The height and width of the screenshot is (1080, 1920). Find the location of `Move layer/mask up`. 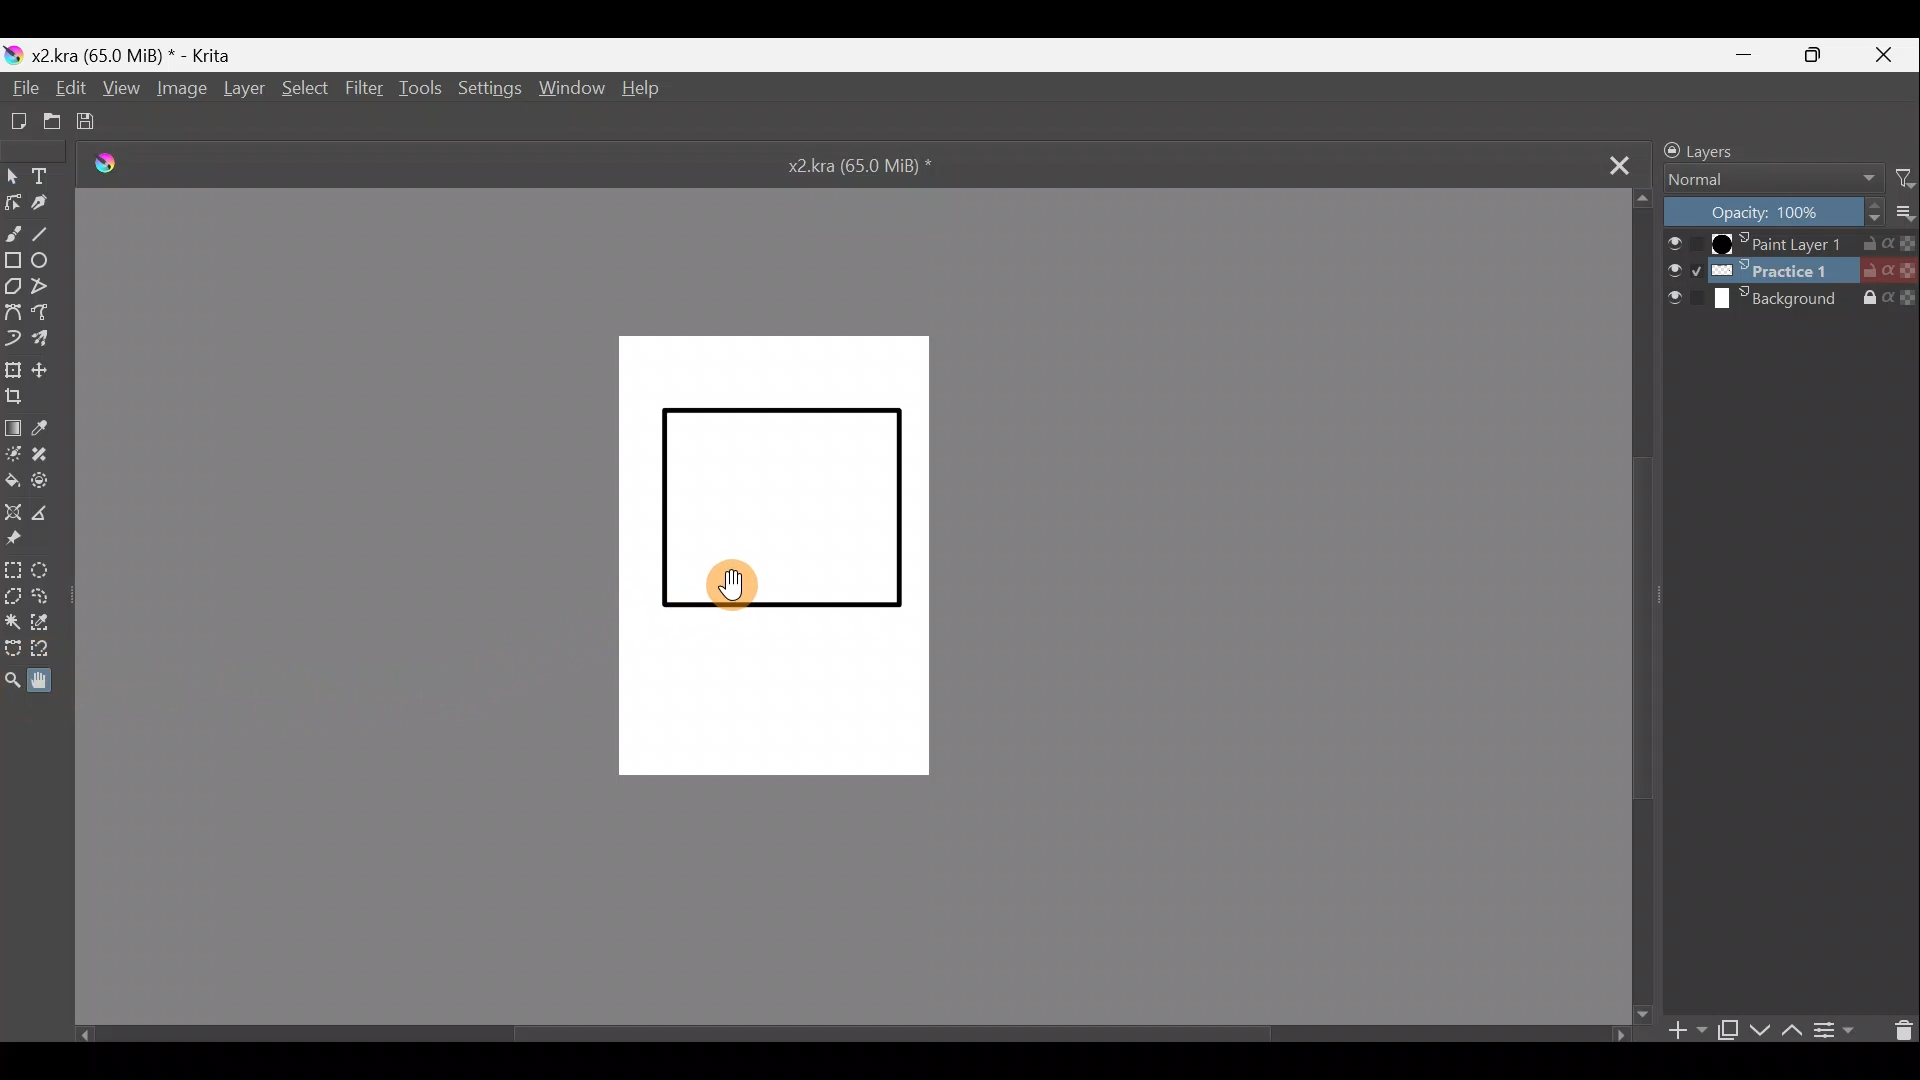

Move layer/mask up is located at coordinates (1787, 1031).